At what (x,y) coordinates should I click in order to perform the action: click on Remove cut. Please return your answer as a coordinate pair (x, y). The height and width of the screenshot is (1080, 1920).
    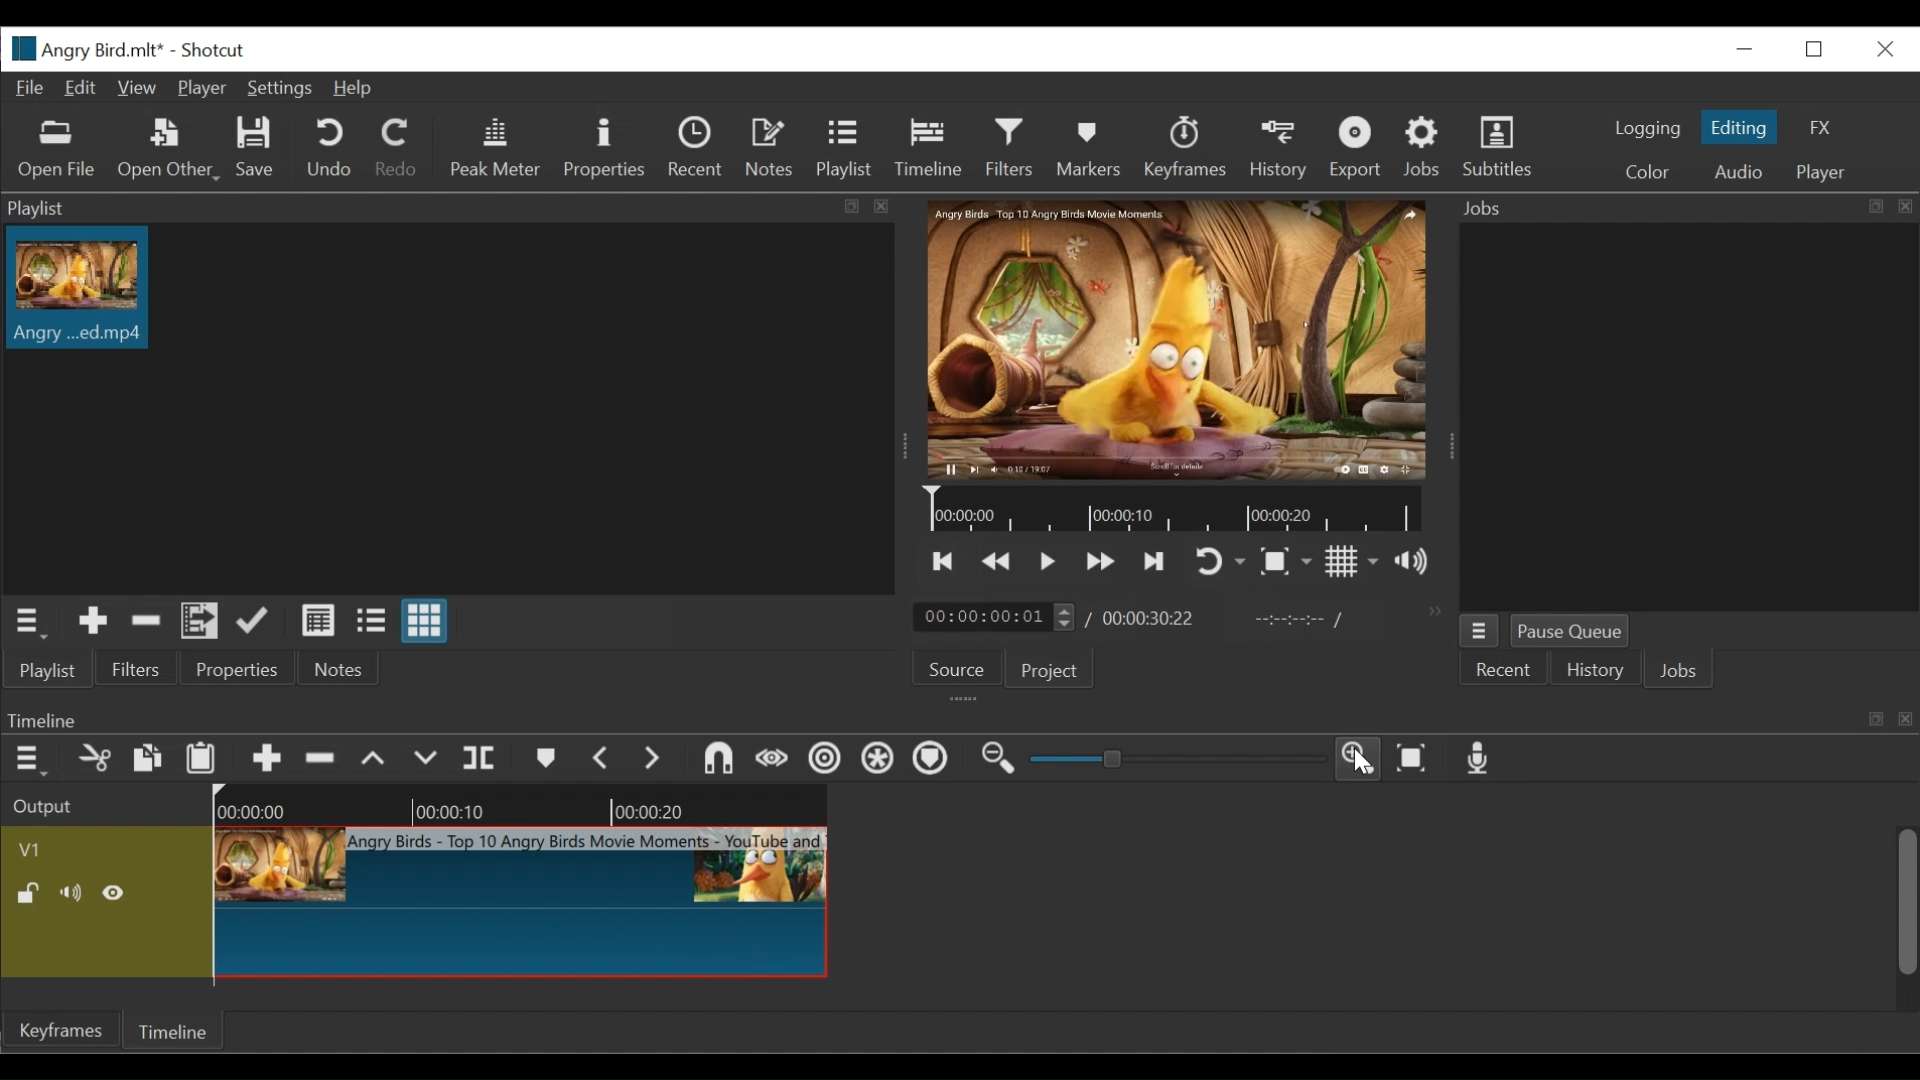
    Looking at the image, I should click on (148, 625).